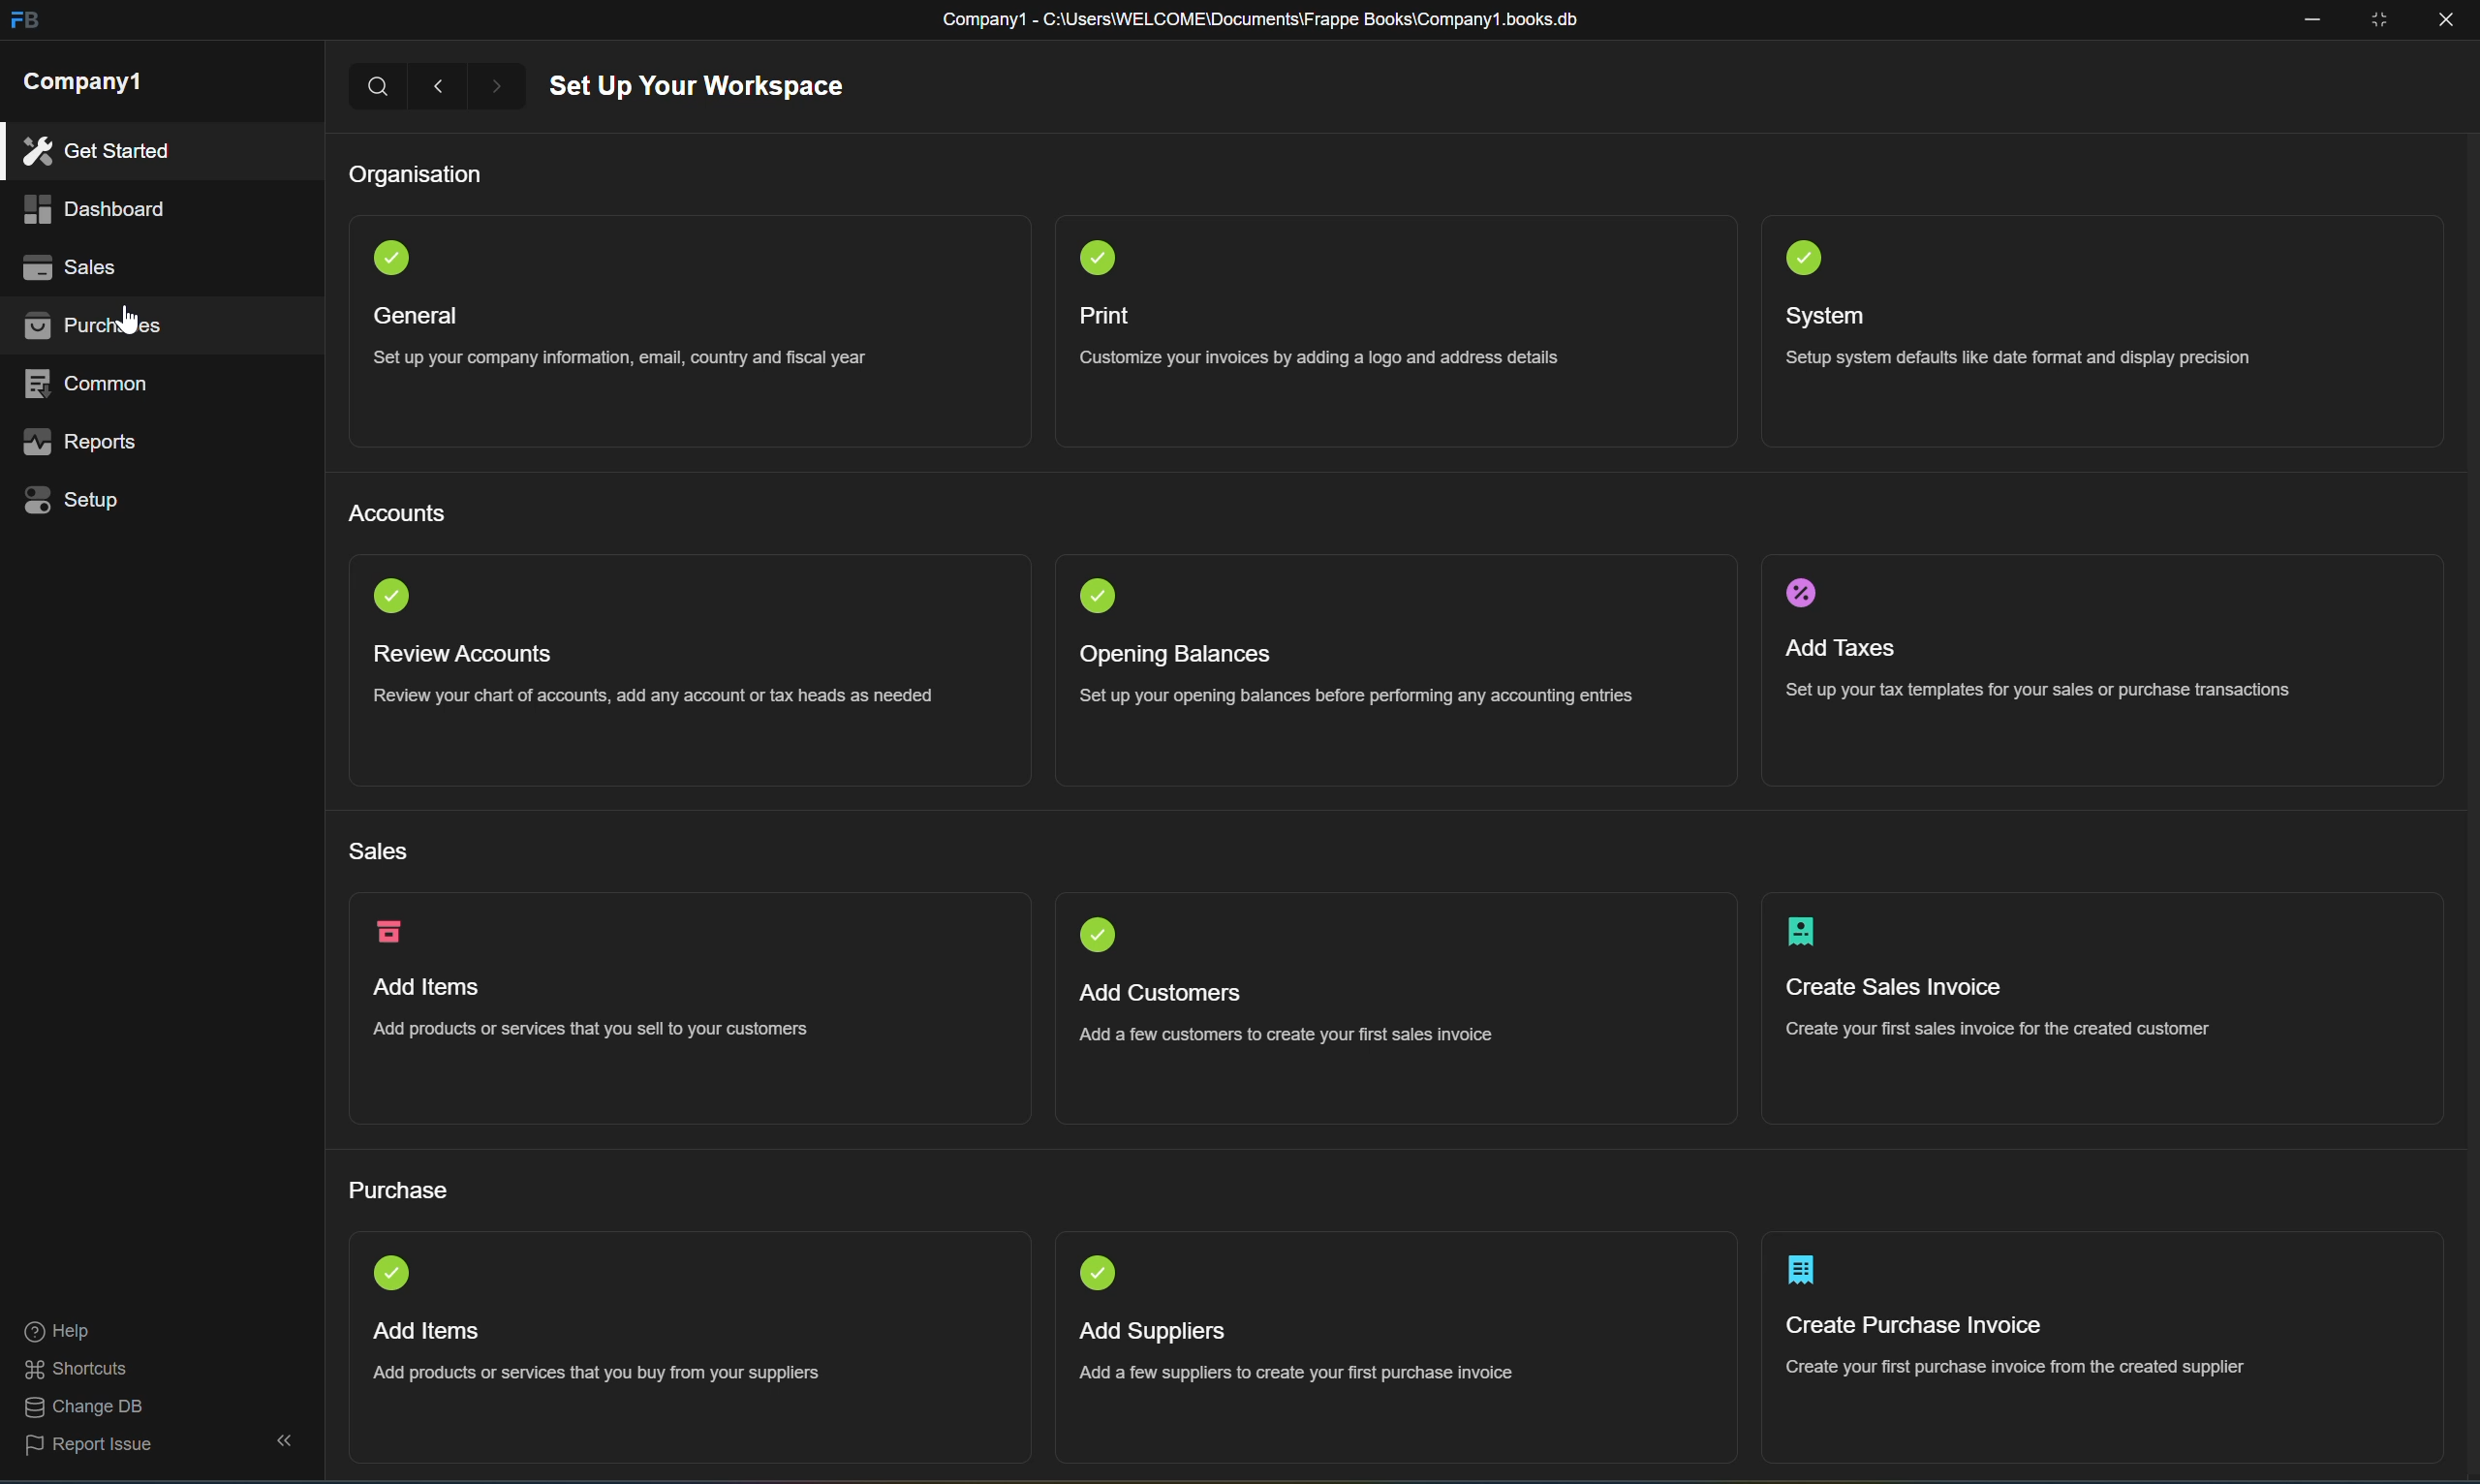 The width and height of the screenshot is (2480, 1484). What do you see at coordinates (1103, 1274) in the screenshot?
I see `logo` at bounding box center [1103, 1274].